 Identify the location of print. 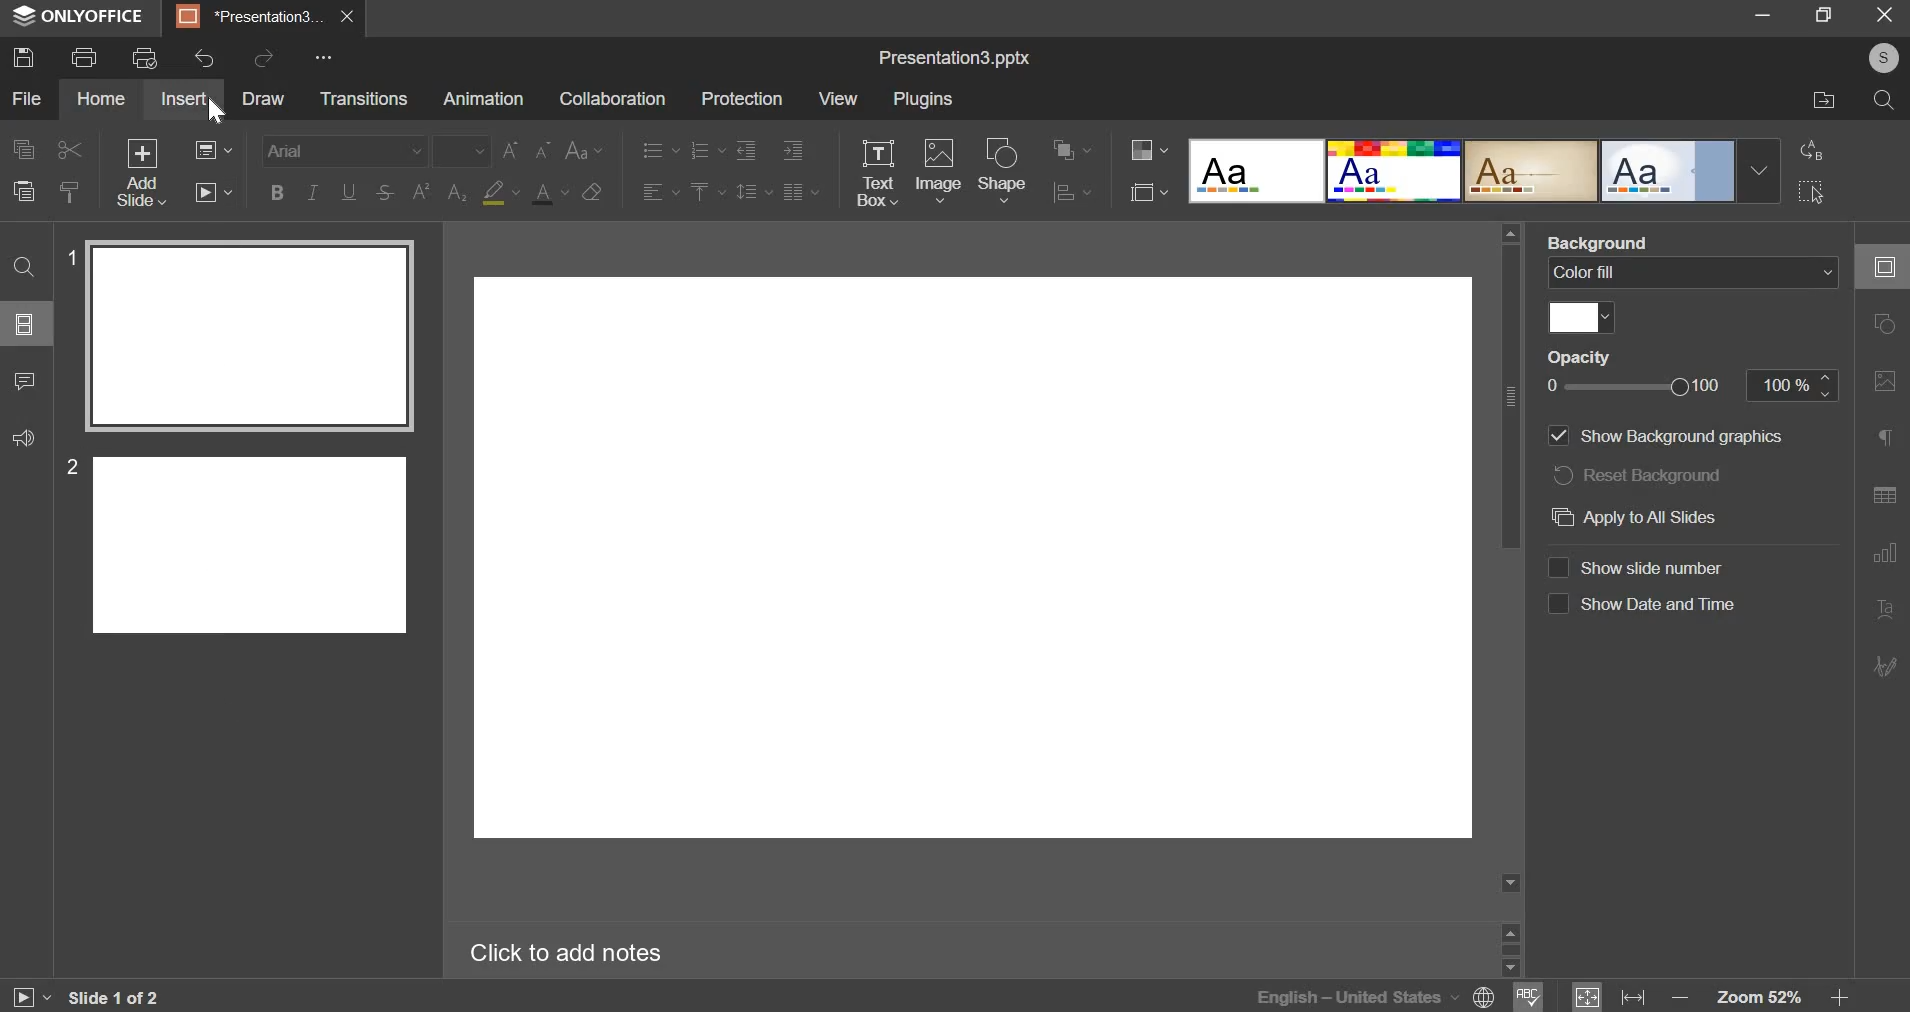
(83, 57).